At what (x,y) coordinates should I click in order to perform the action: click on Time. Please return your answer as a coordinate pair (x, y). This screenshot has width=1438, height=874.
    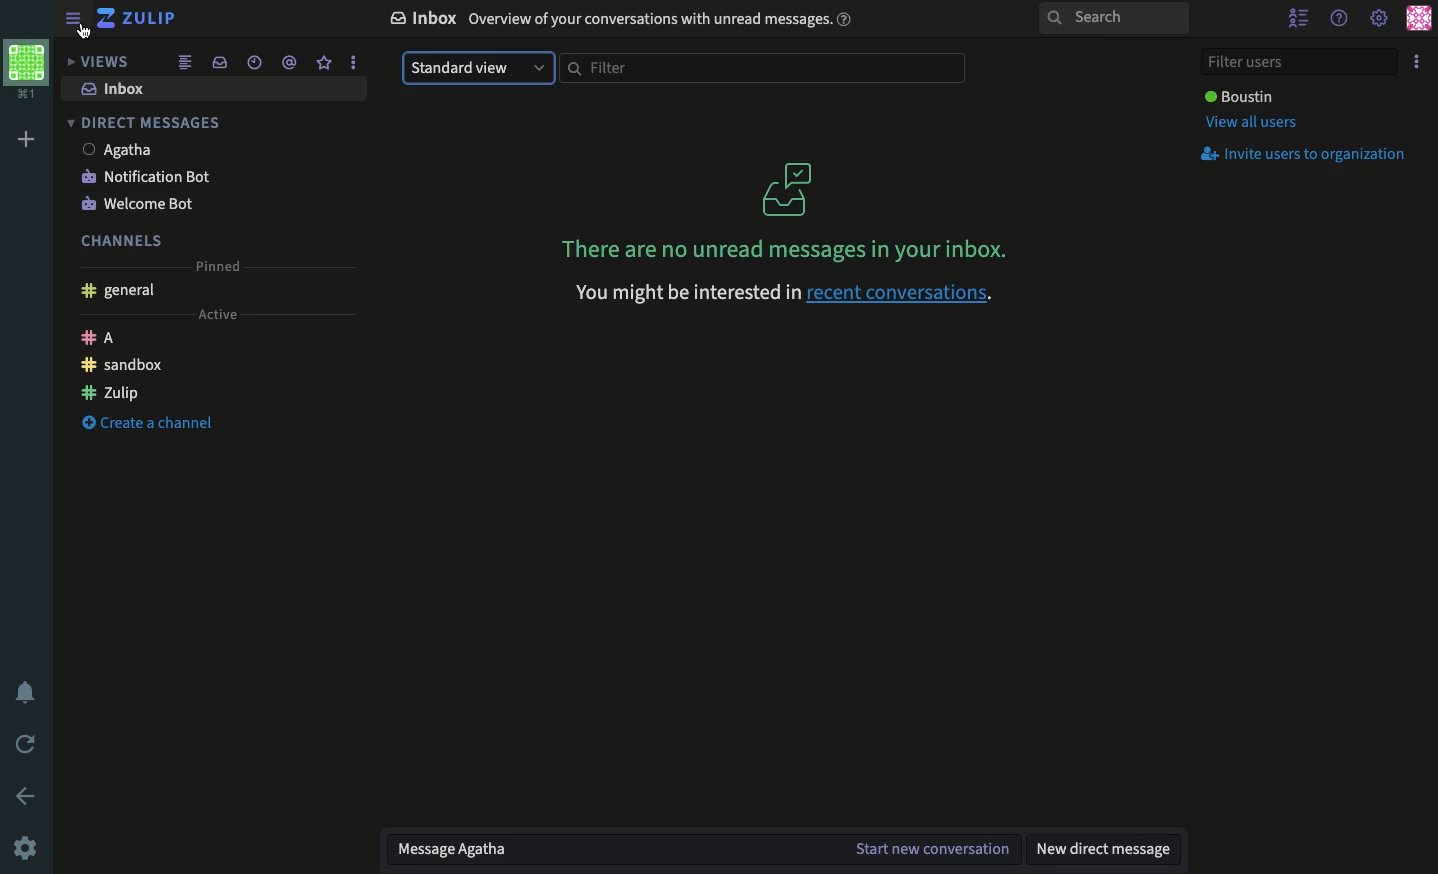
    Looking at the image, I should click on (256, 62).